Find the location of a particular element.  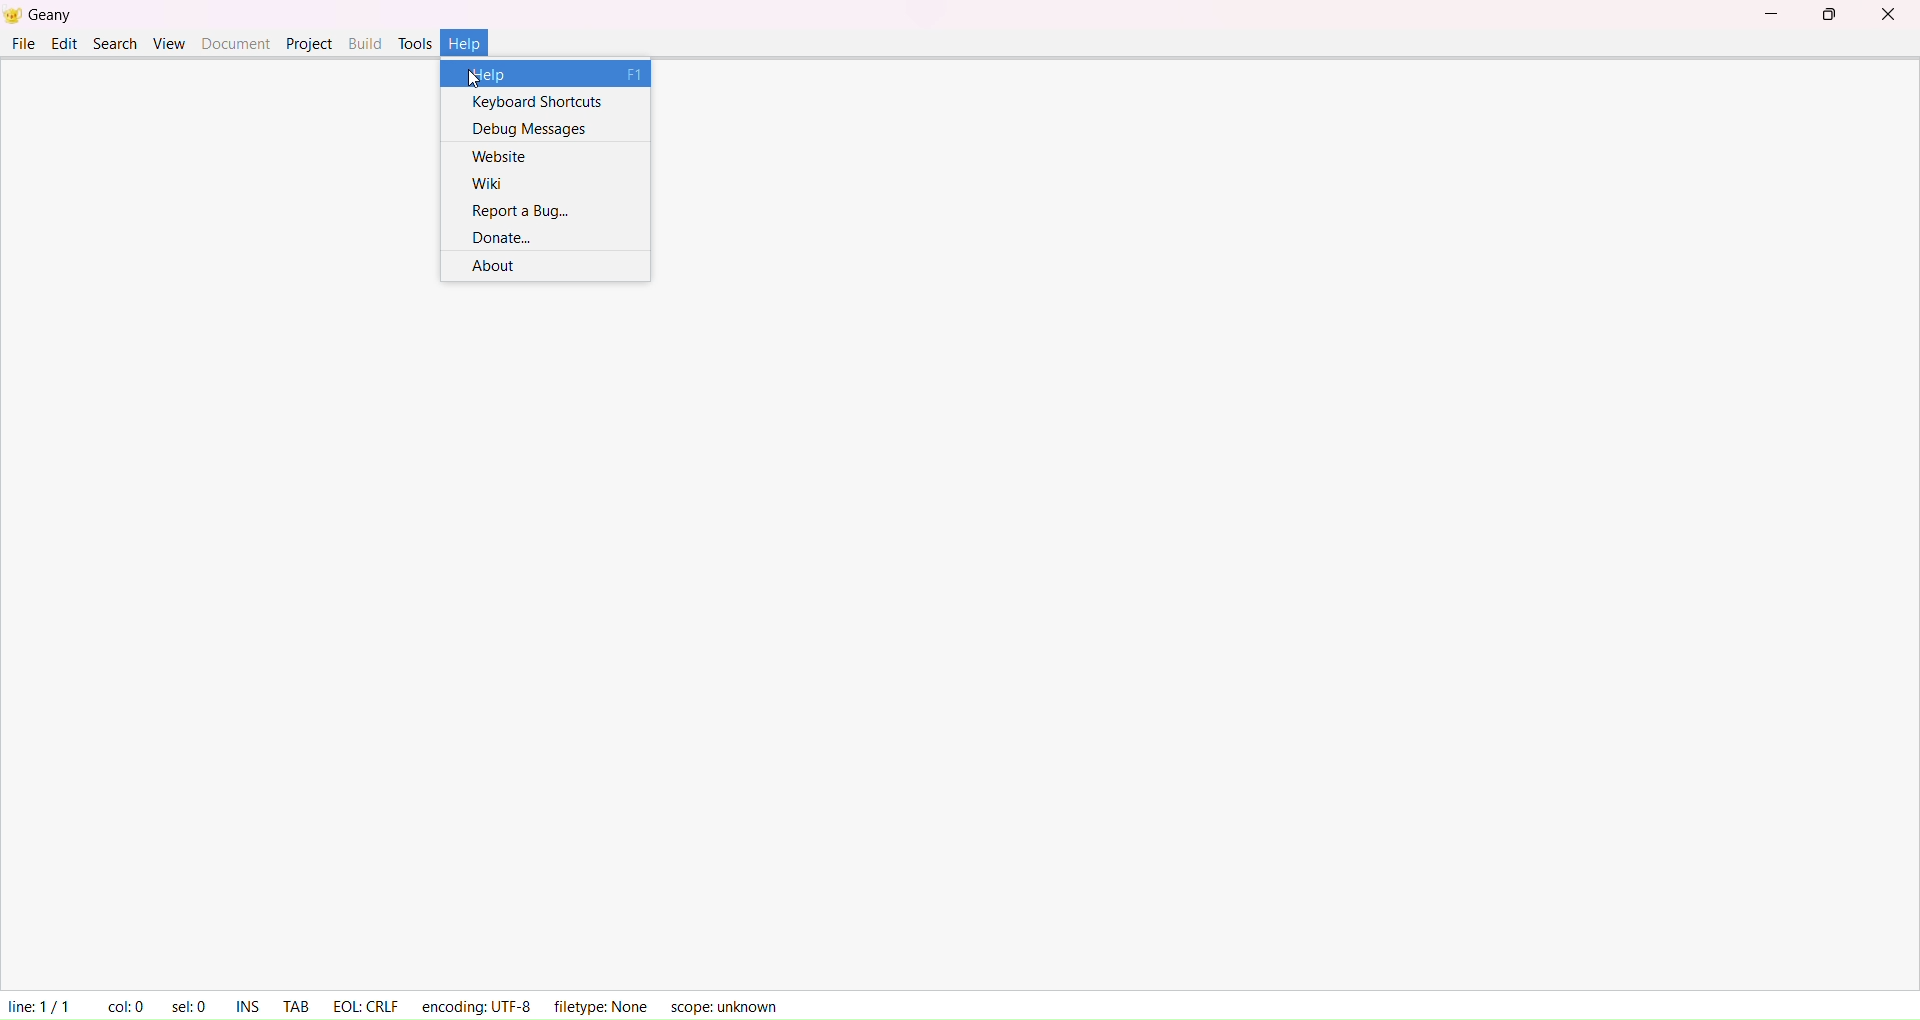

column is located at coordinates (123, 1000).